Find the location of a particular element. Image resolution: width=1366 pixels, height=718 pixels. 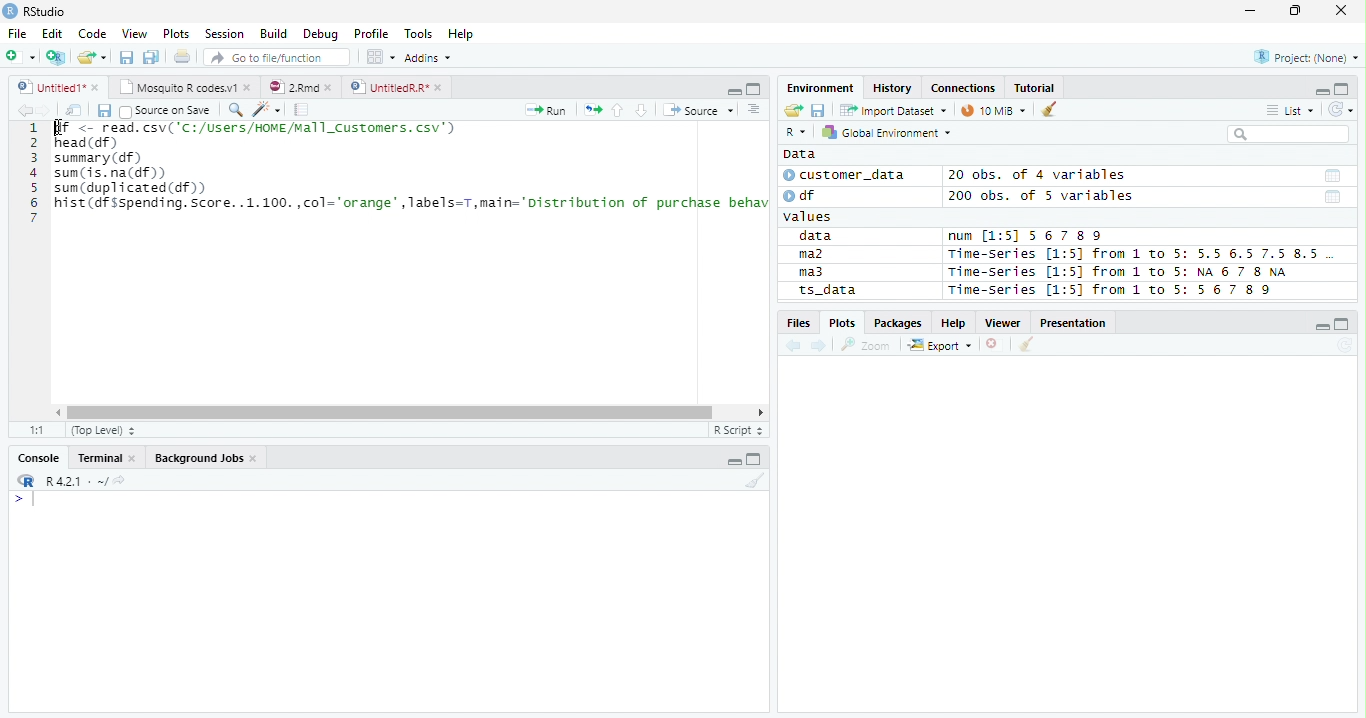

Session is located at coordinates (223, 33).